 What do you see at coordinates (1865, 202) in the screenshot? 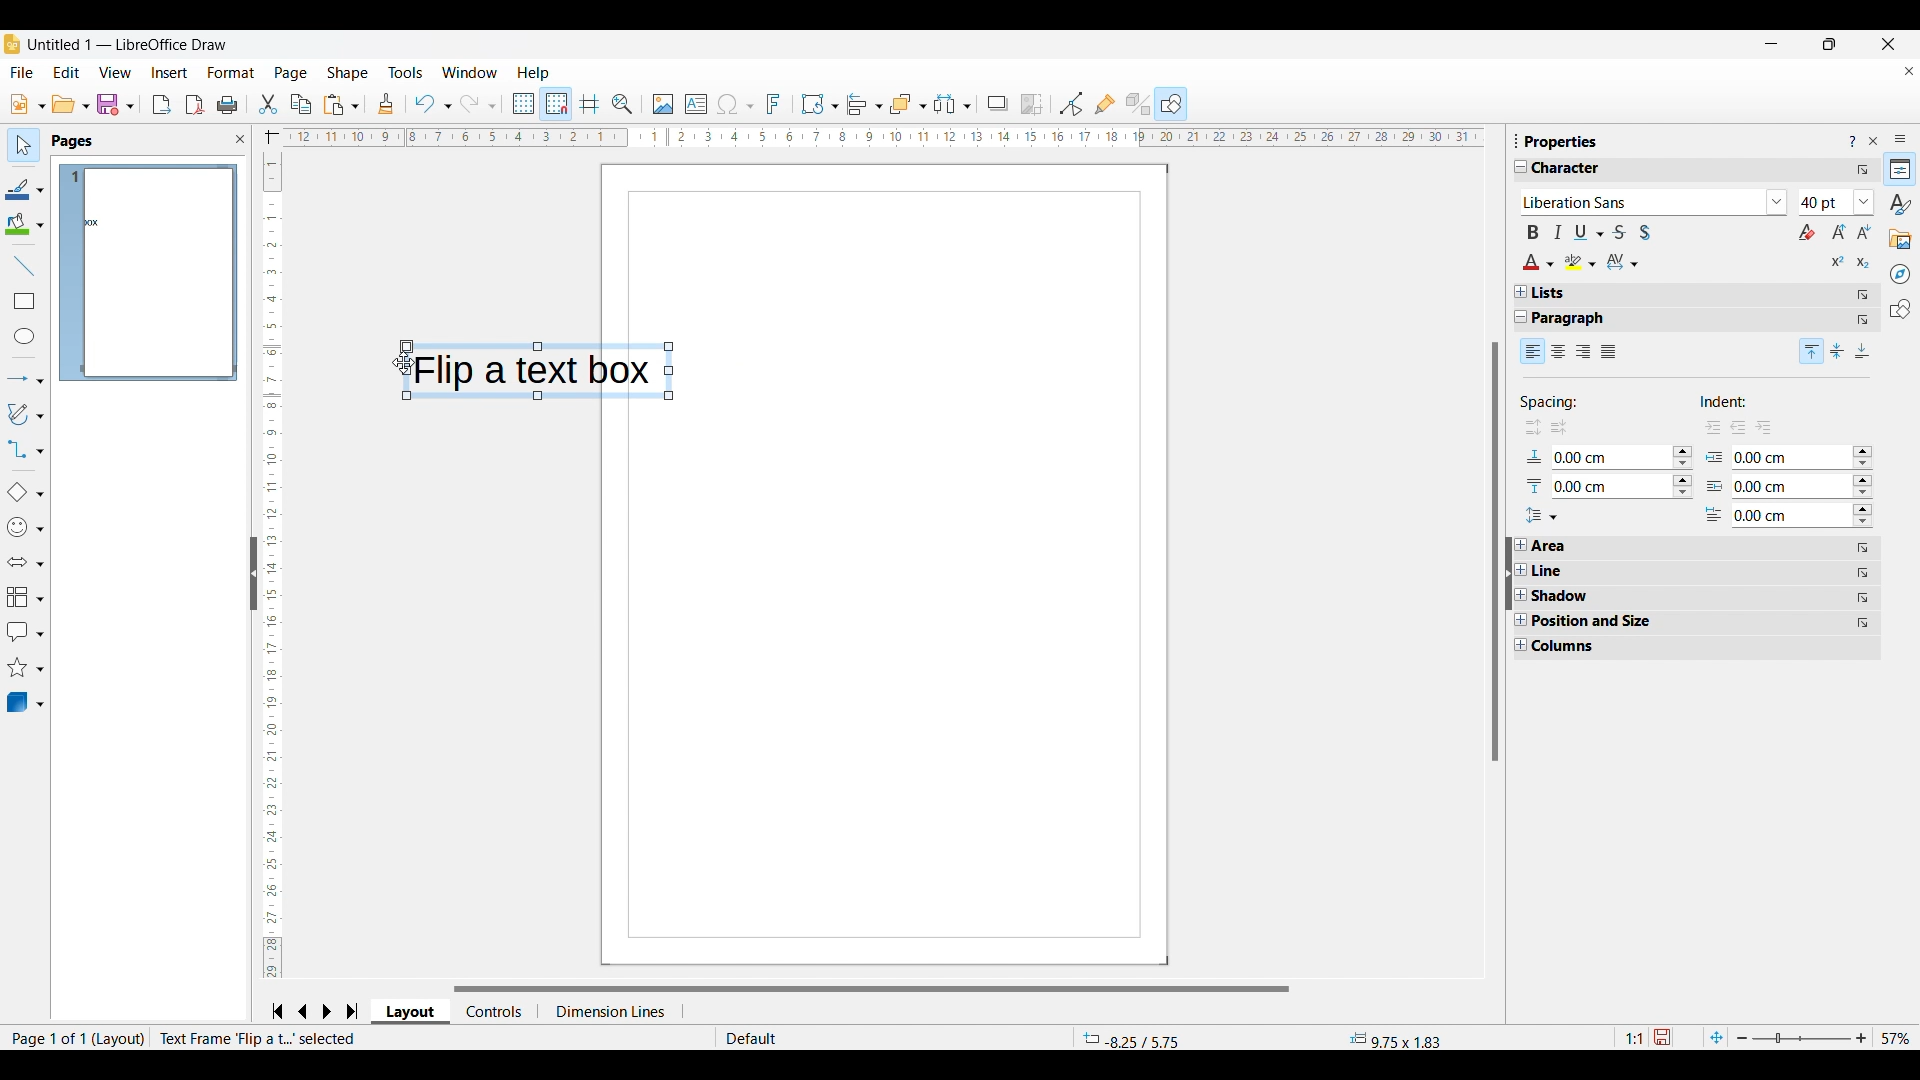
I see `List character size options` at bounding box center [1865, 202].